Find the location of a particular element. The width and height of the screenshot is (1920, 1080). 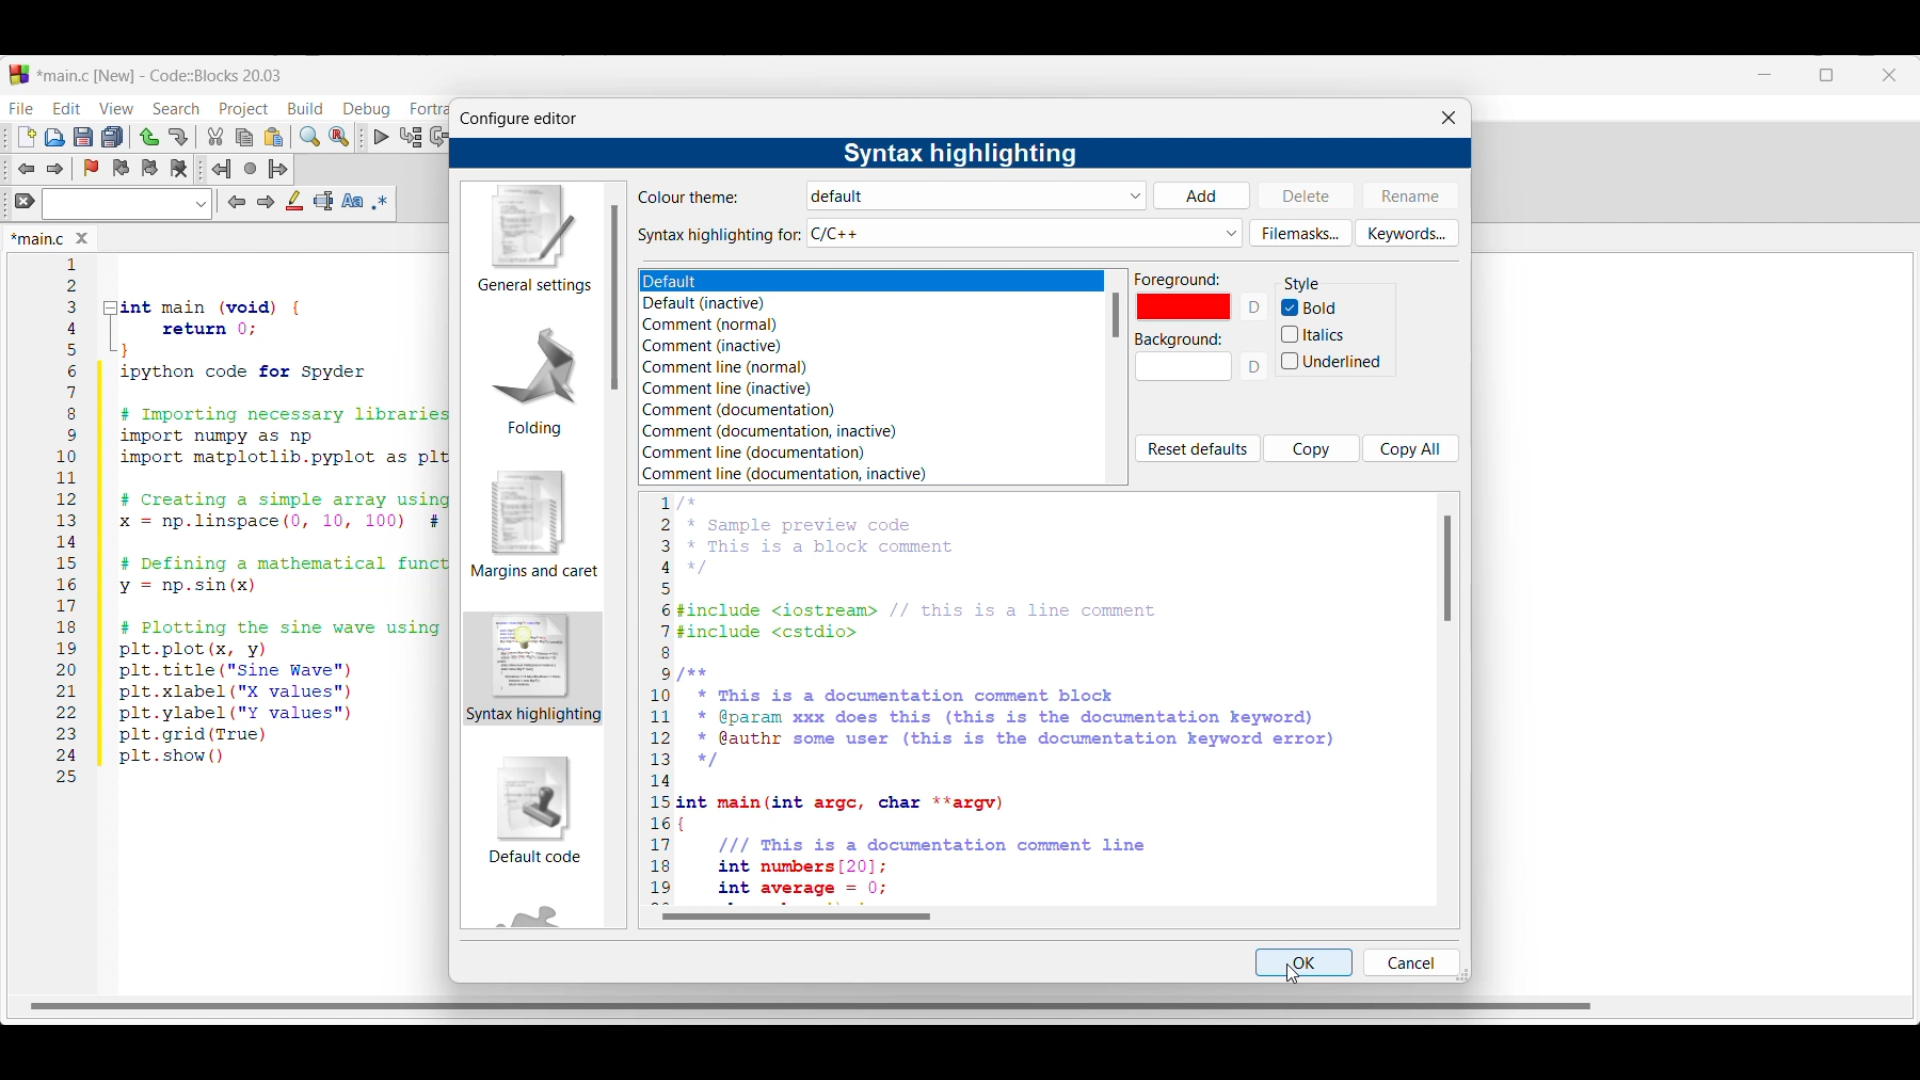

Debug menu is located at coordinates (366, 109).